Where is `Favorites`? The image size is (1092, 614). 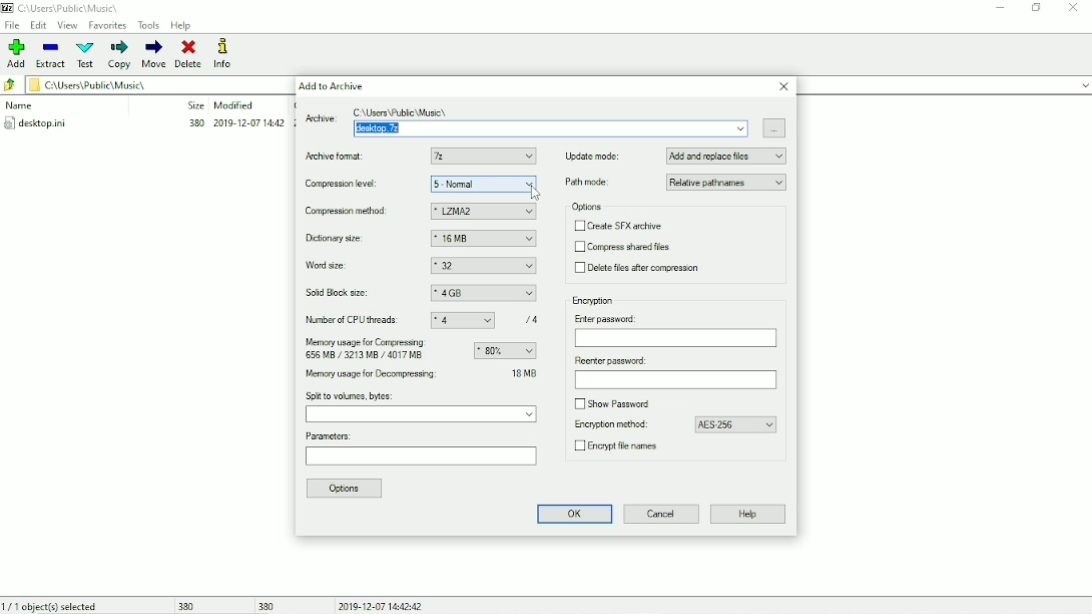 Favorites is located at coordinates (108, 25).